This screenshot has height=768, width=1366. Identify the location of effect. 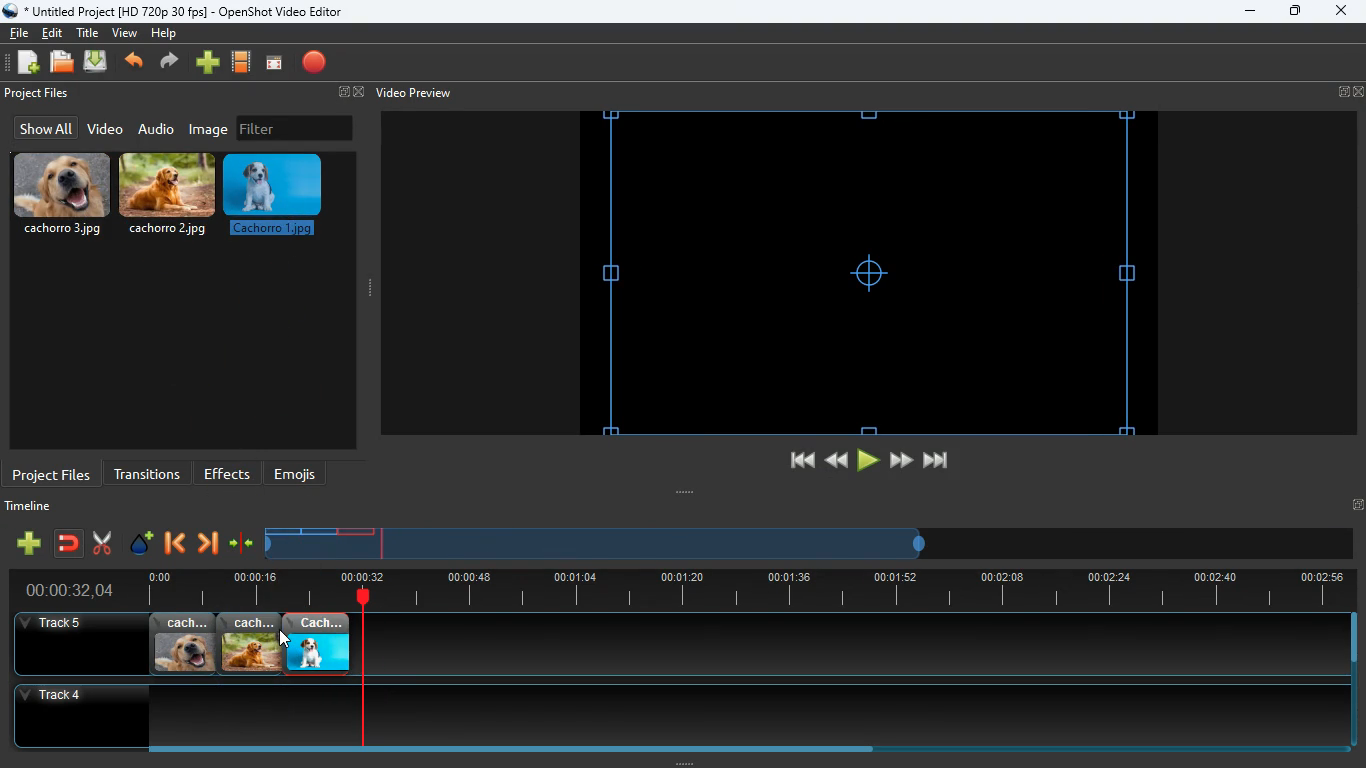
(142, 545).